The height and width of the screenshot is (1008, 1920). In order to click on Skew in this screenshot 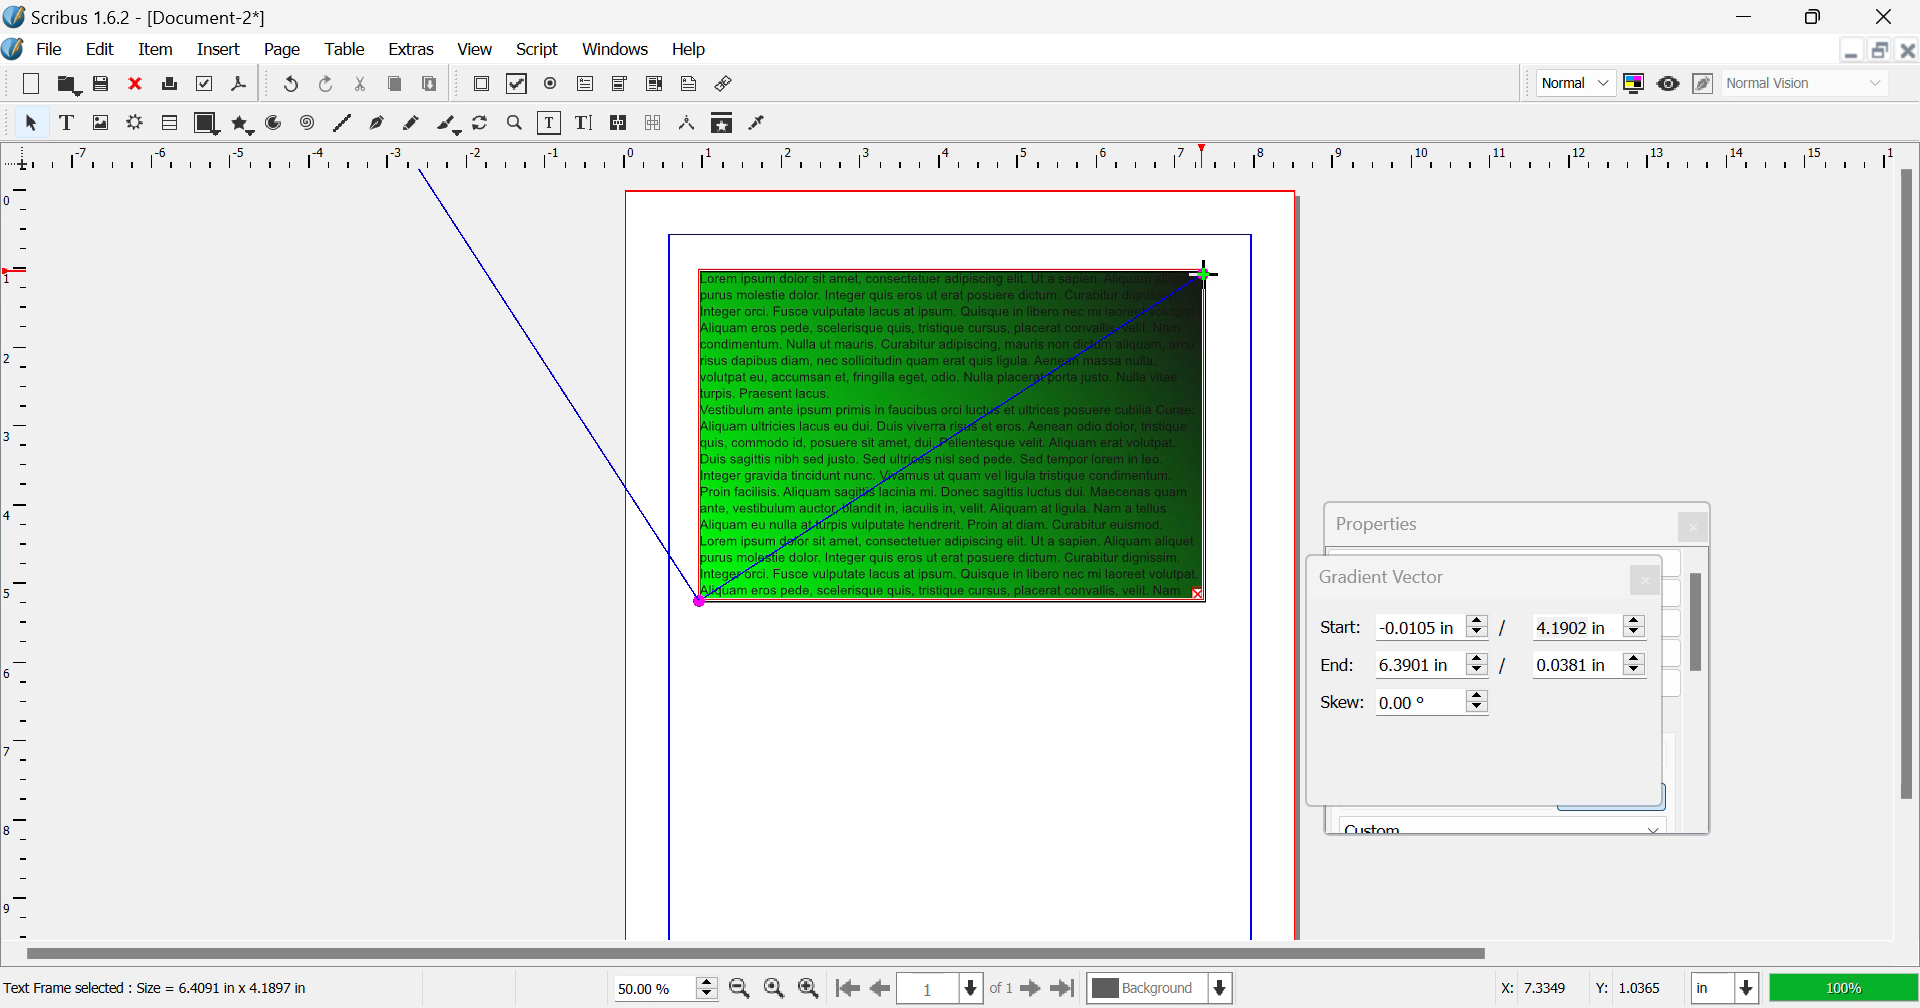, I will do `click(1406, 701)`.